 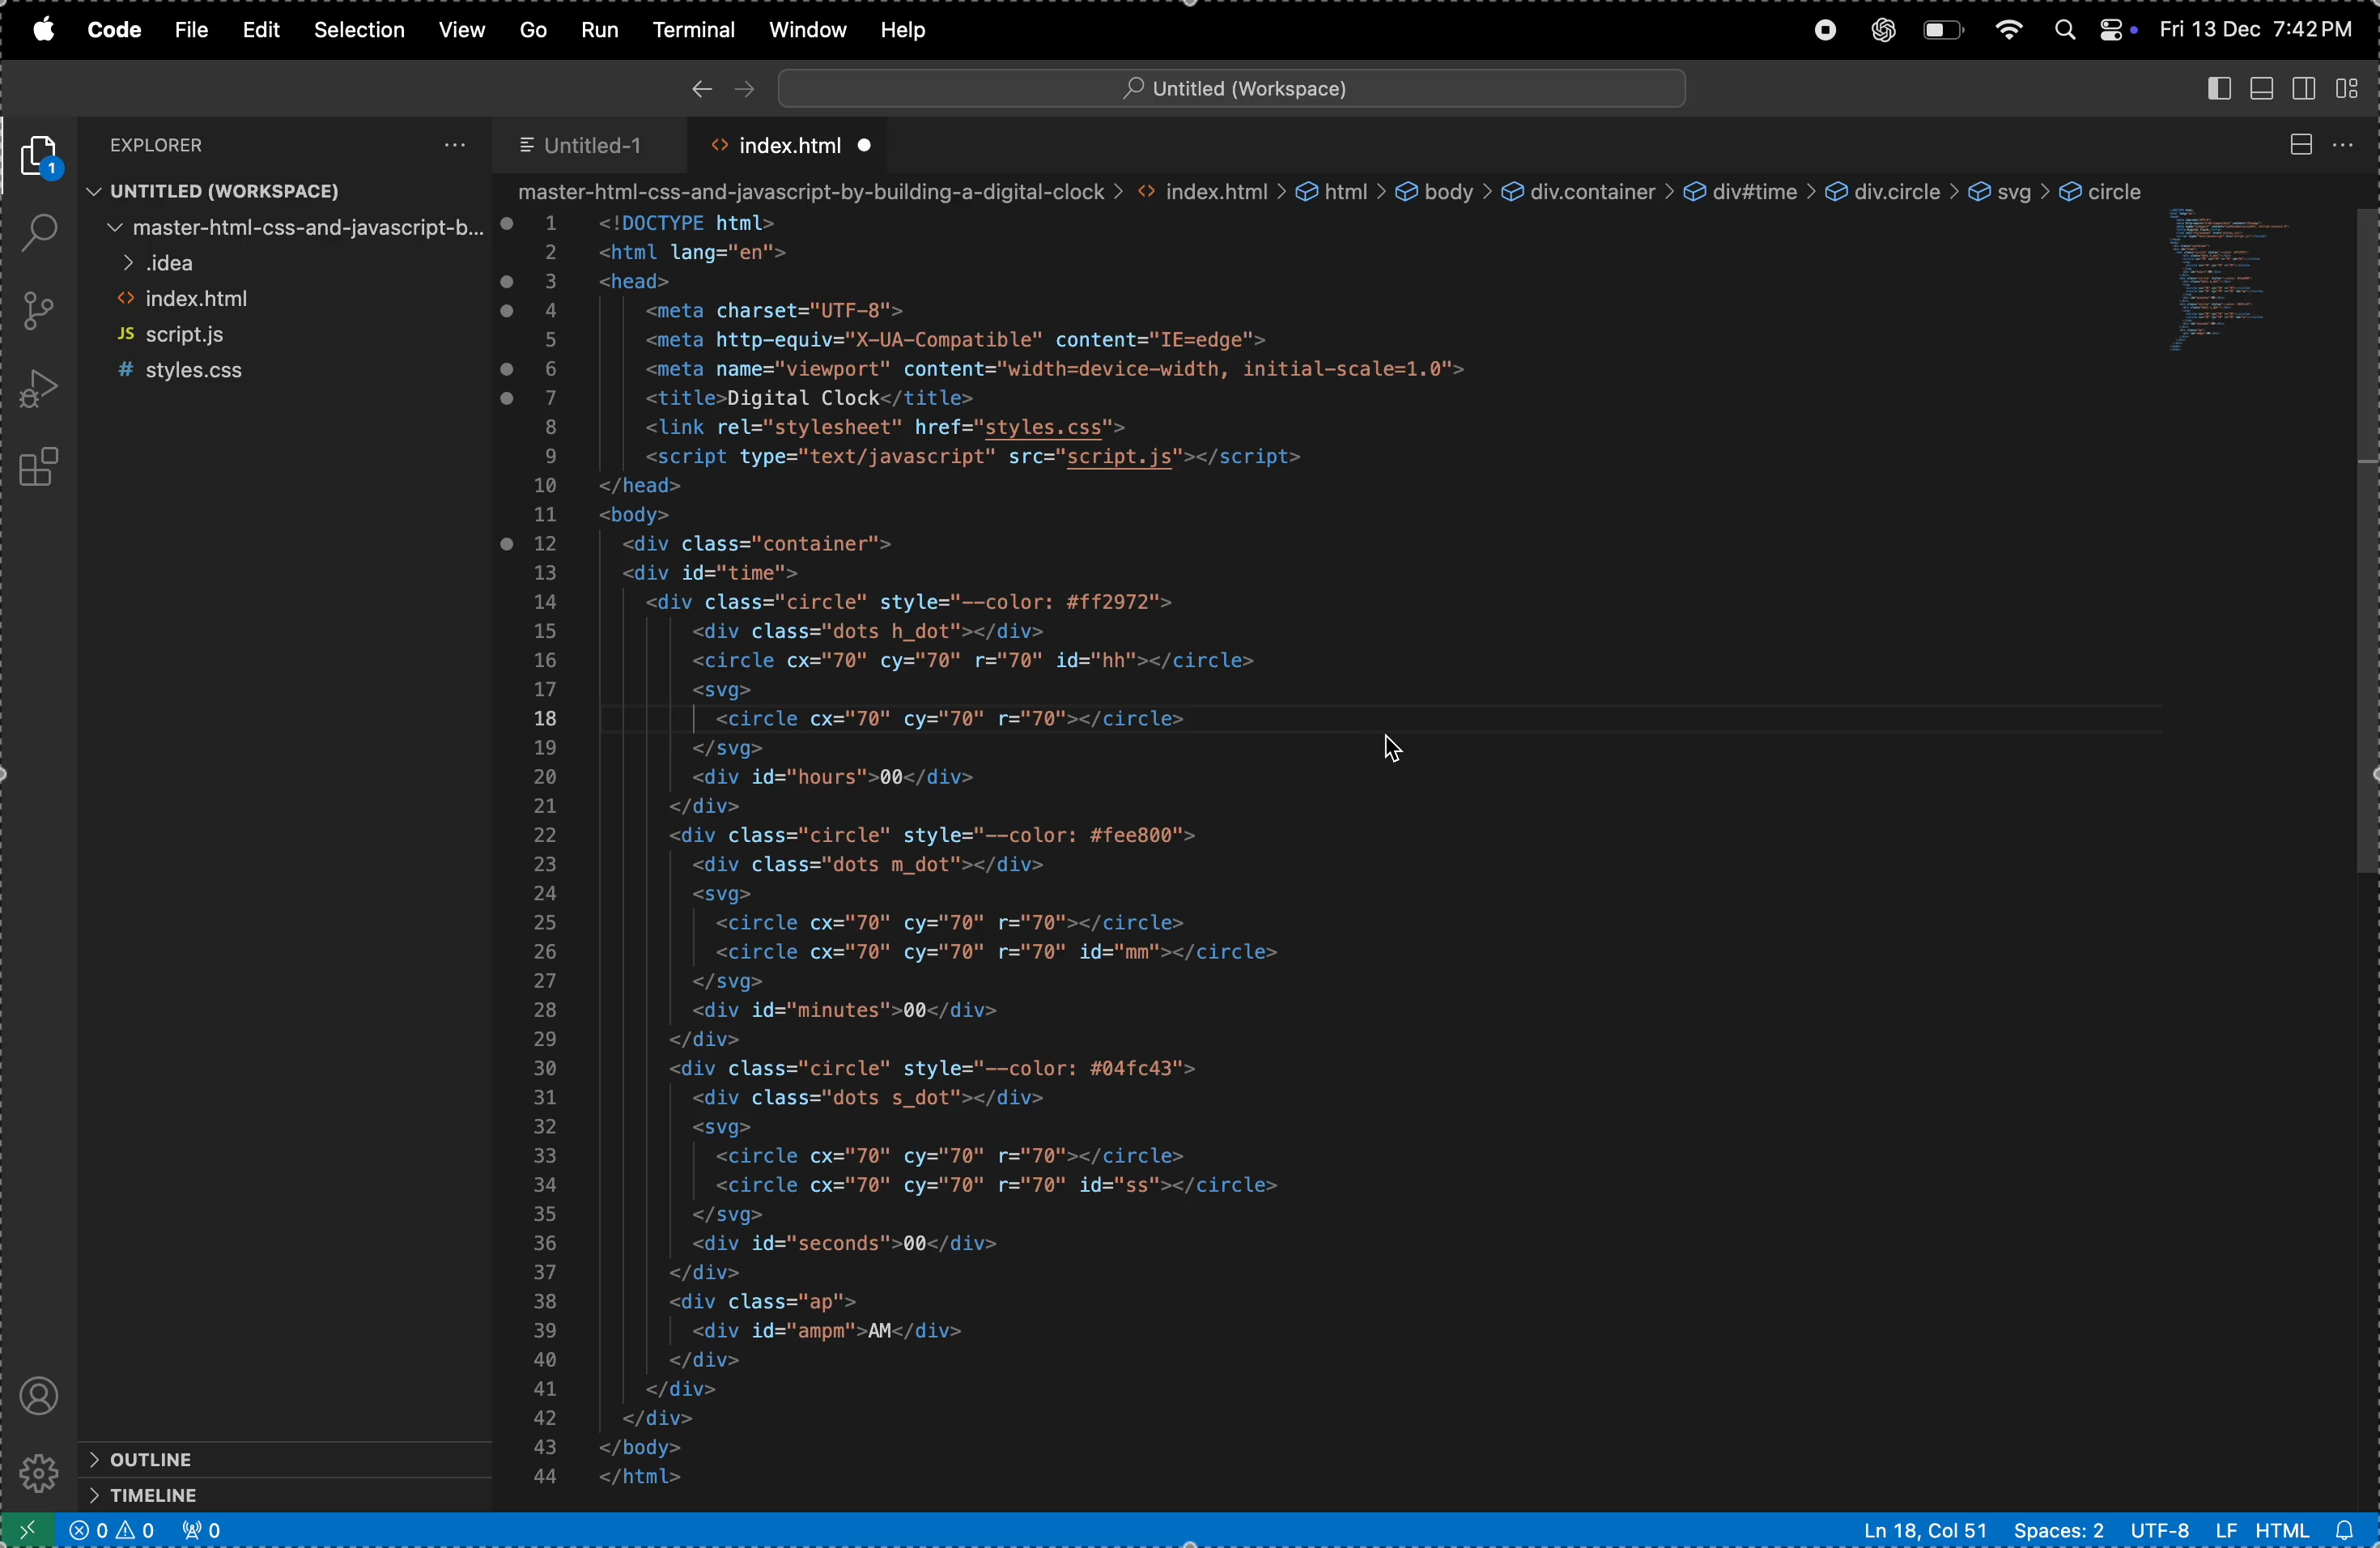 What do you see at coordinates (243, 1457) in the screenshot?
I see `outline` at bounding box center [243, 1457].